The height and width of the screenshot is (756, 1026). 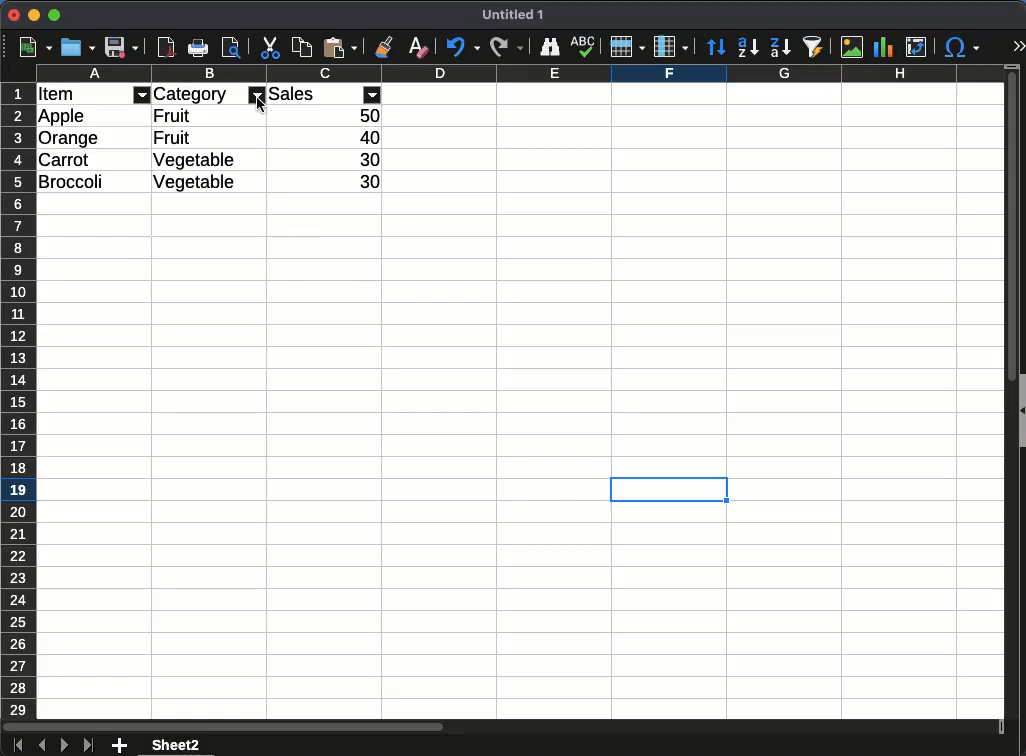 I want to click on descending, so click(x=780, y=48).